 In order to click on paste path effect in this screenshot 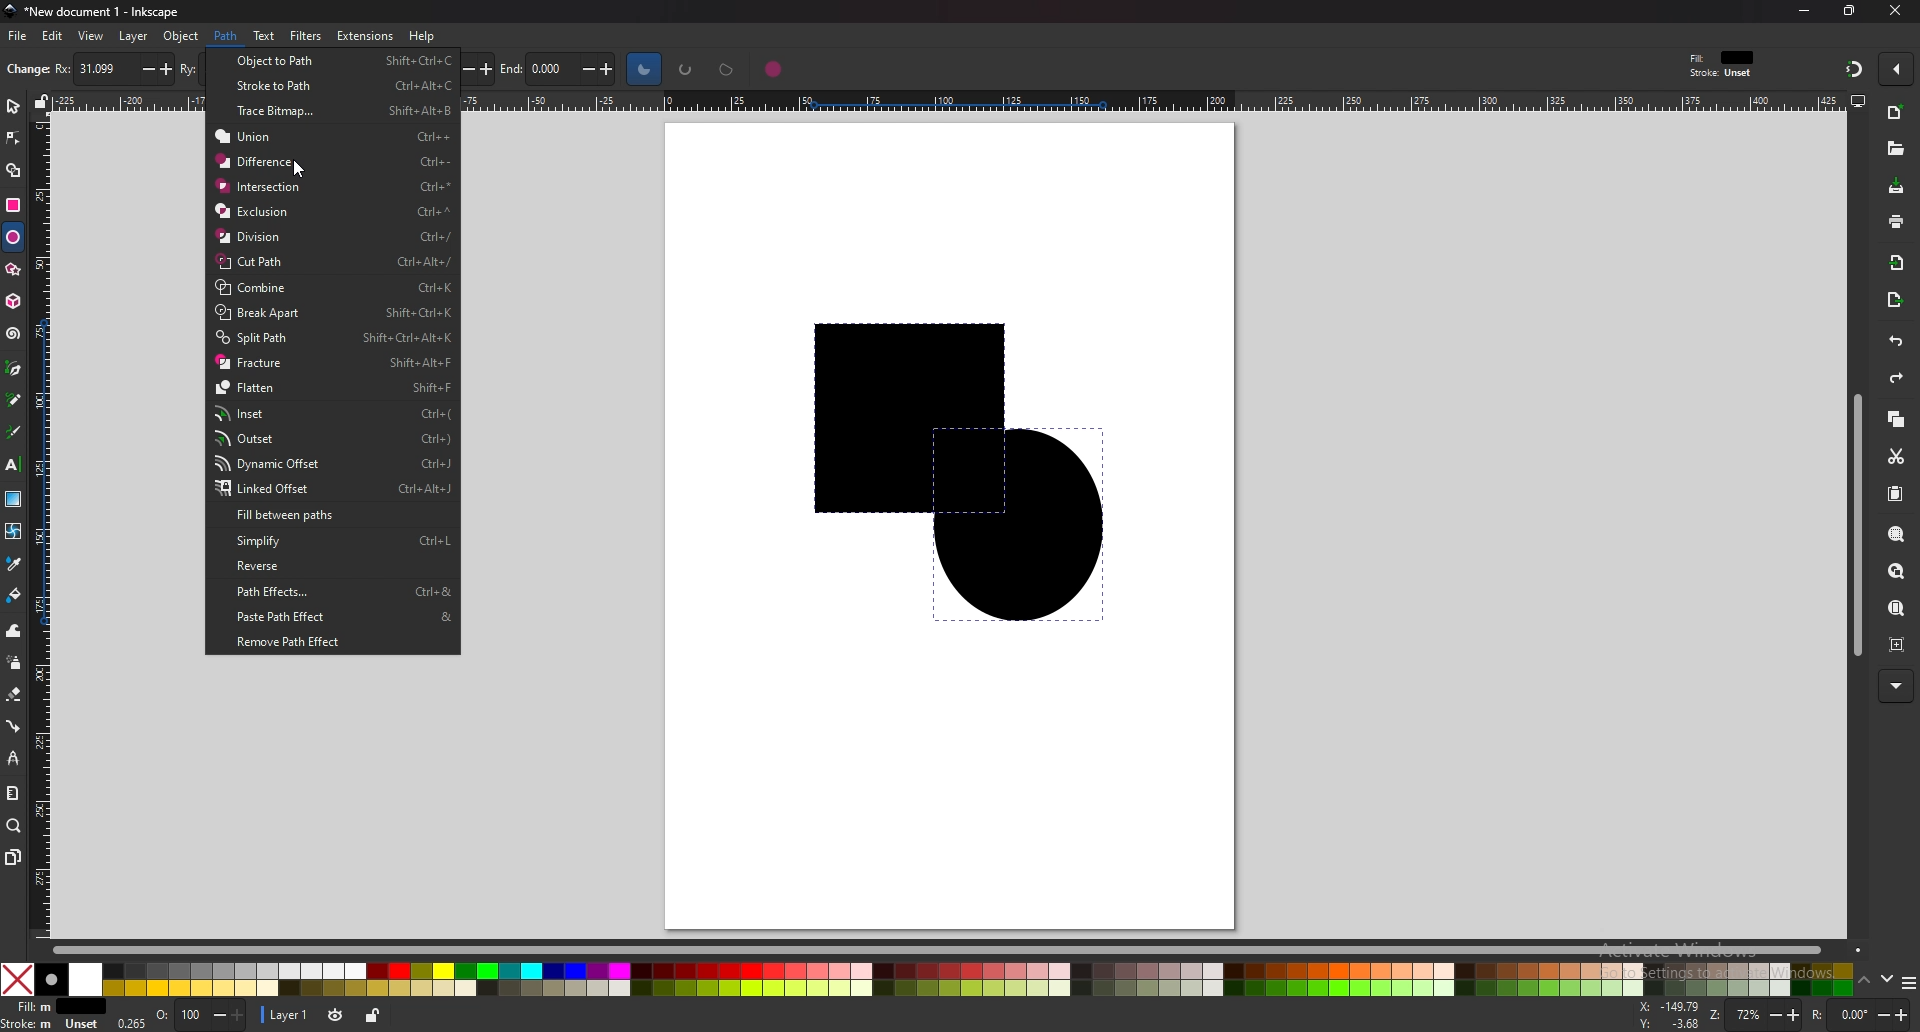, I will do `click(316, 618)`.